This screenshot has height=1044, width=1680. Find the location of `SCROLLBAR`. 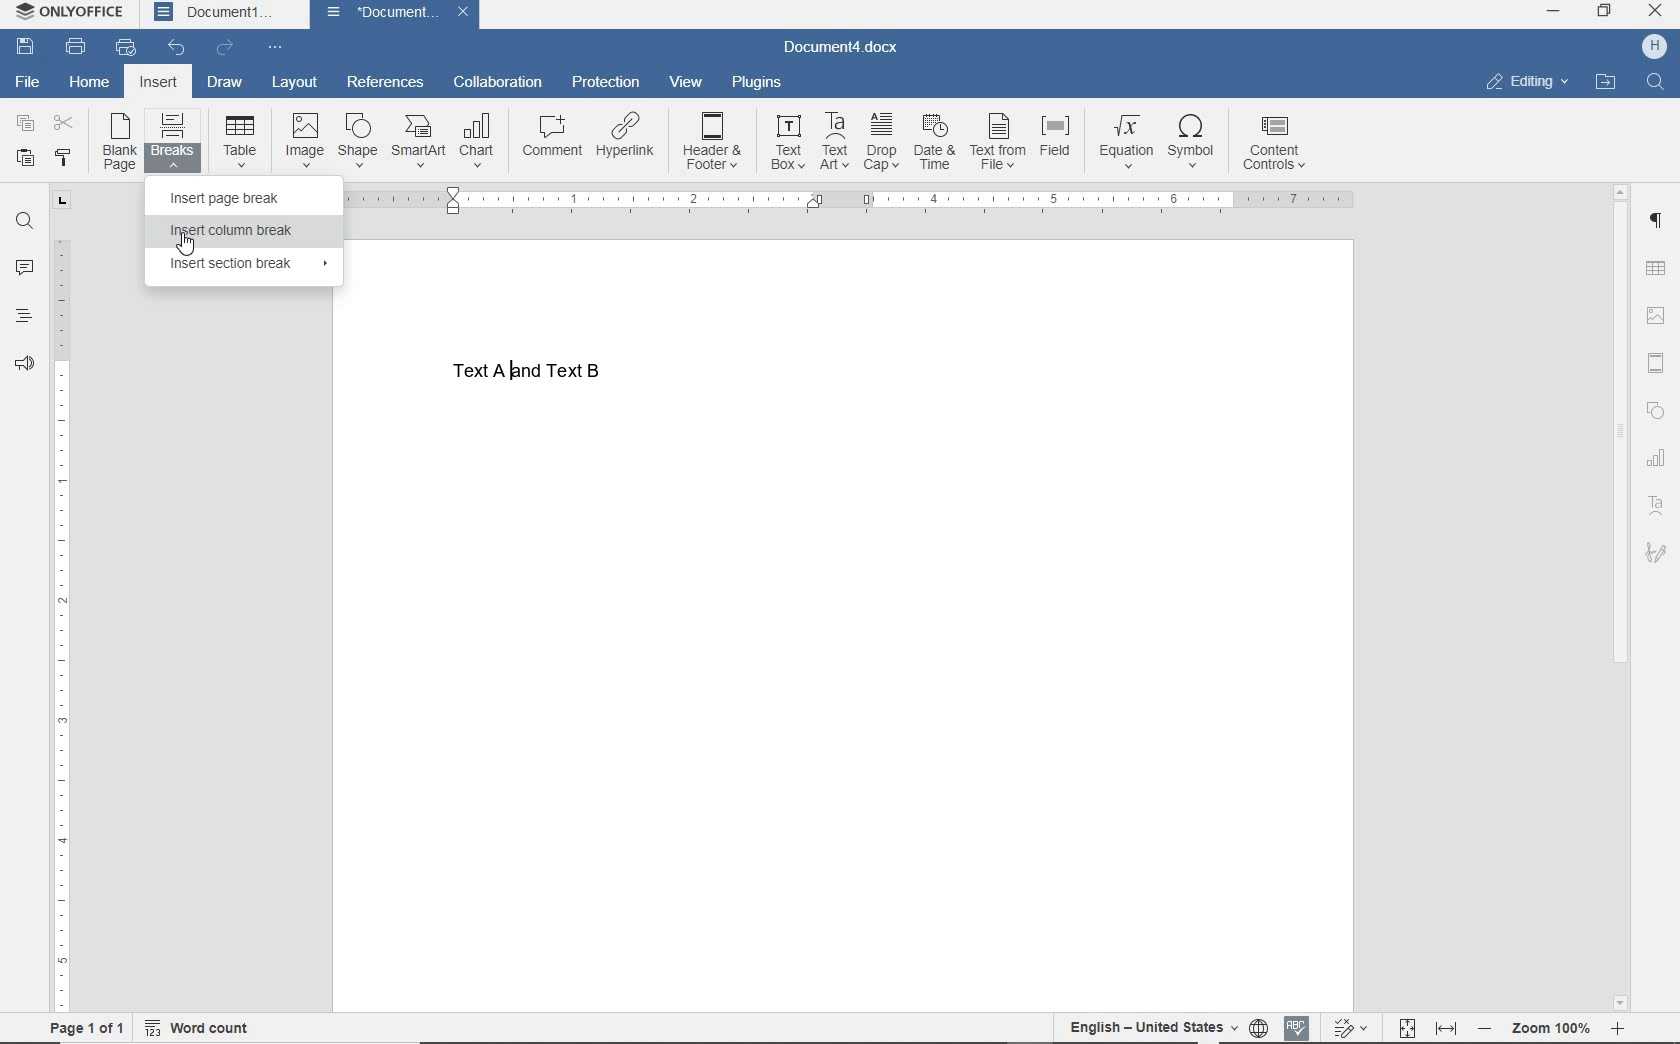

SCROLLBAR is located at coordinates (1617, 595).